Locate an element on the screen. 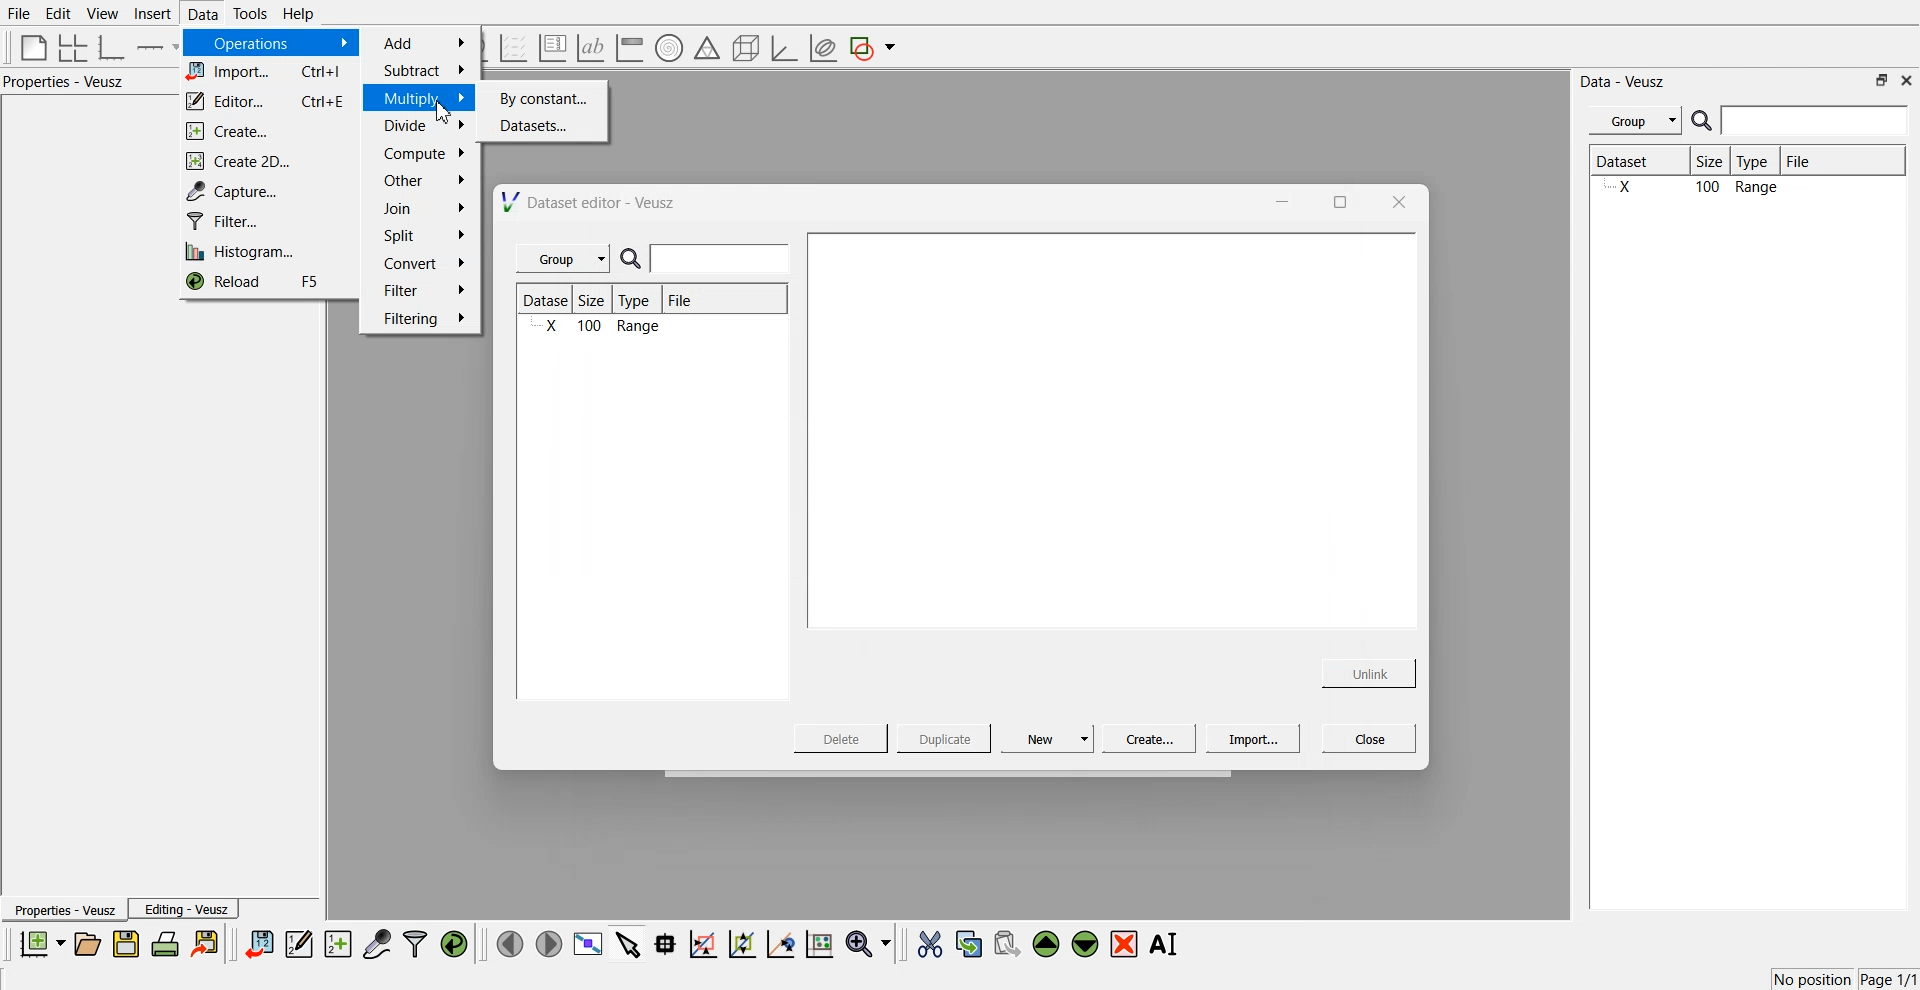  copy the selected widgets is located at coordinates (969, 943).